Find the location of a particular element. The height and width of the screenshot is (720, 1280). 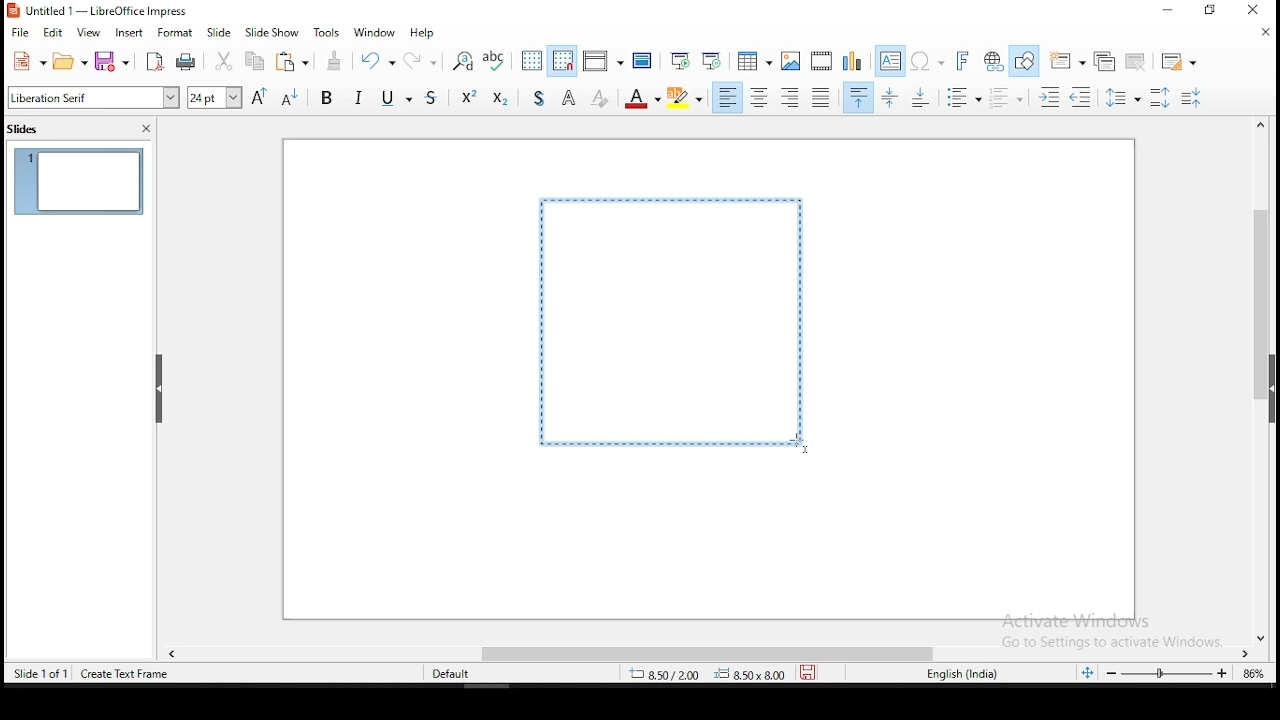

slides is located at coordinates (26, 130).